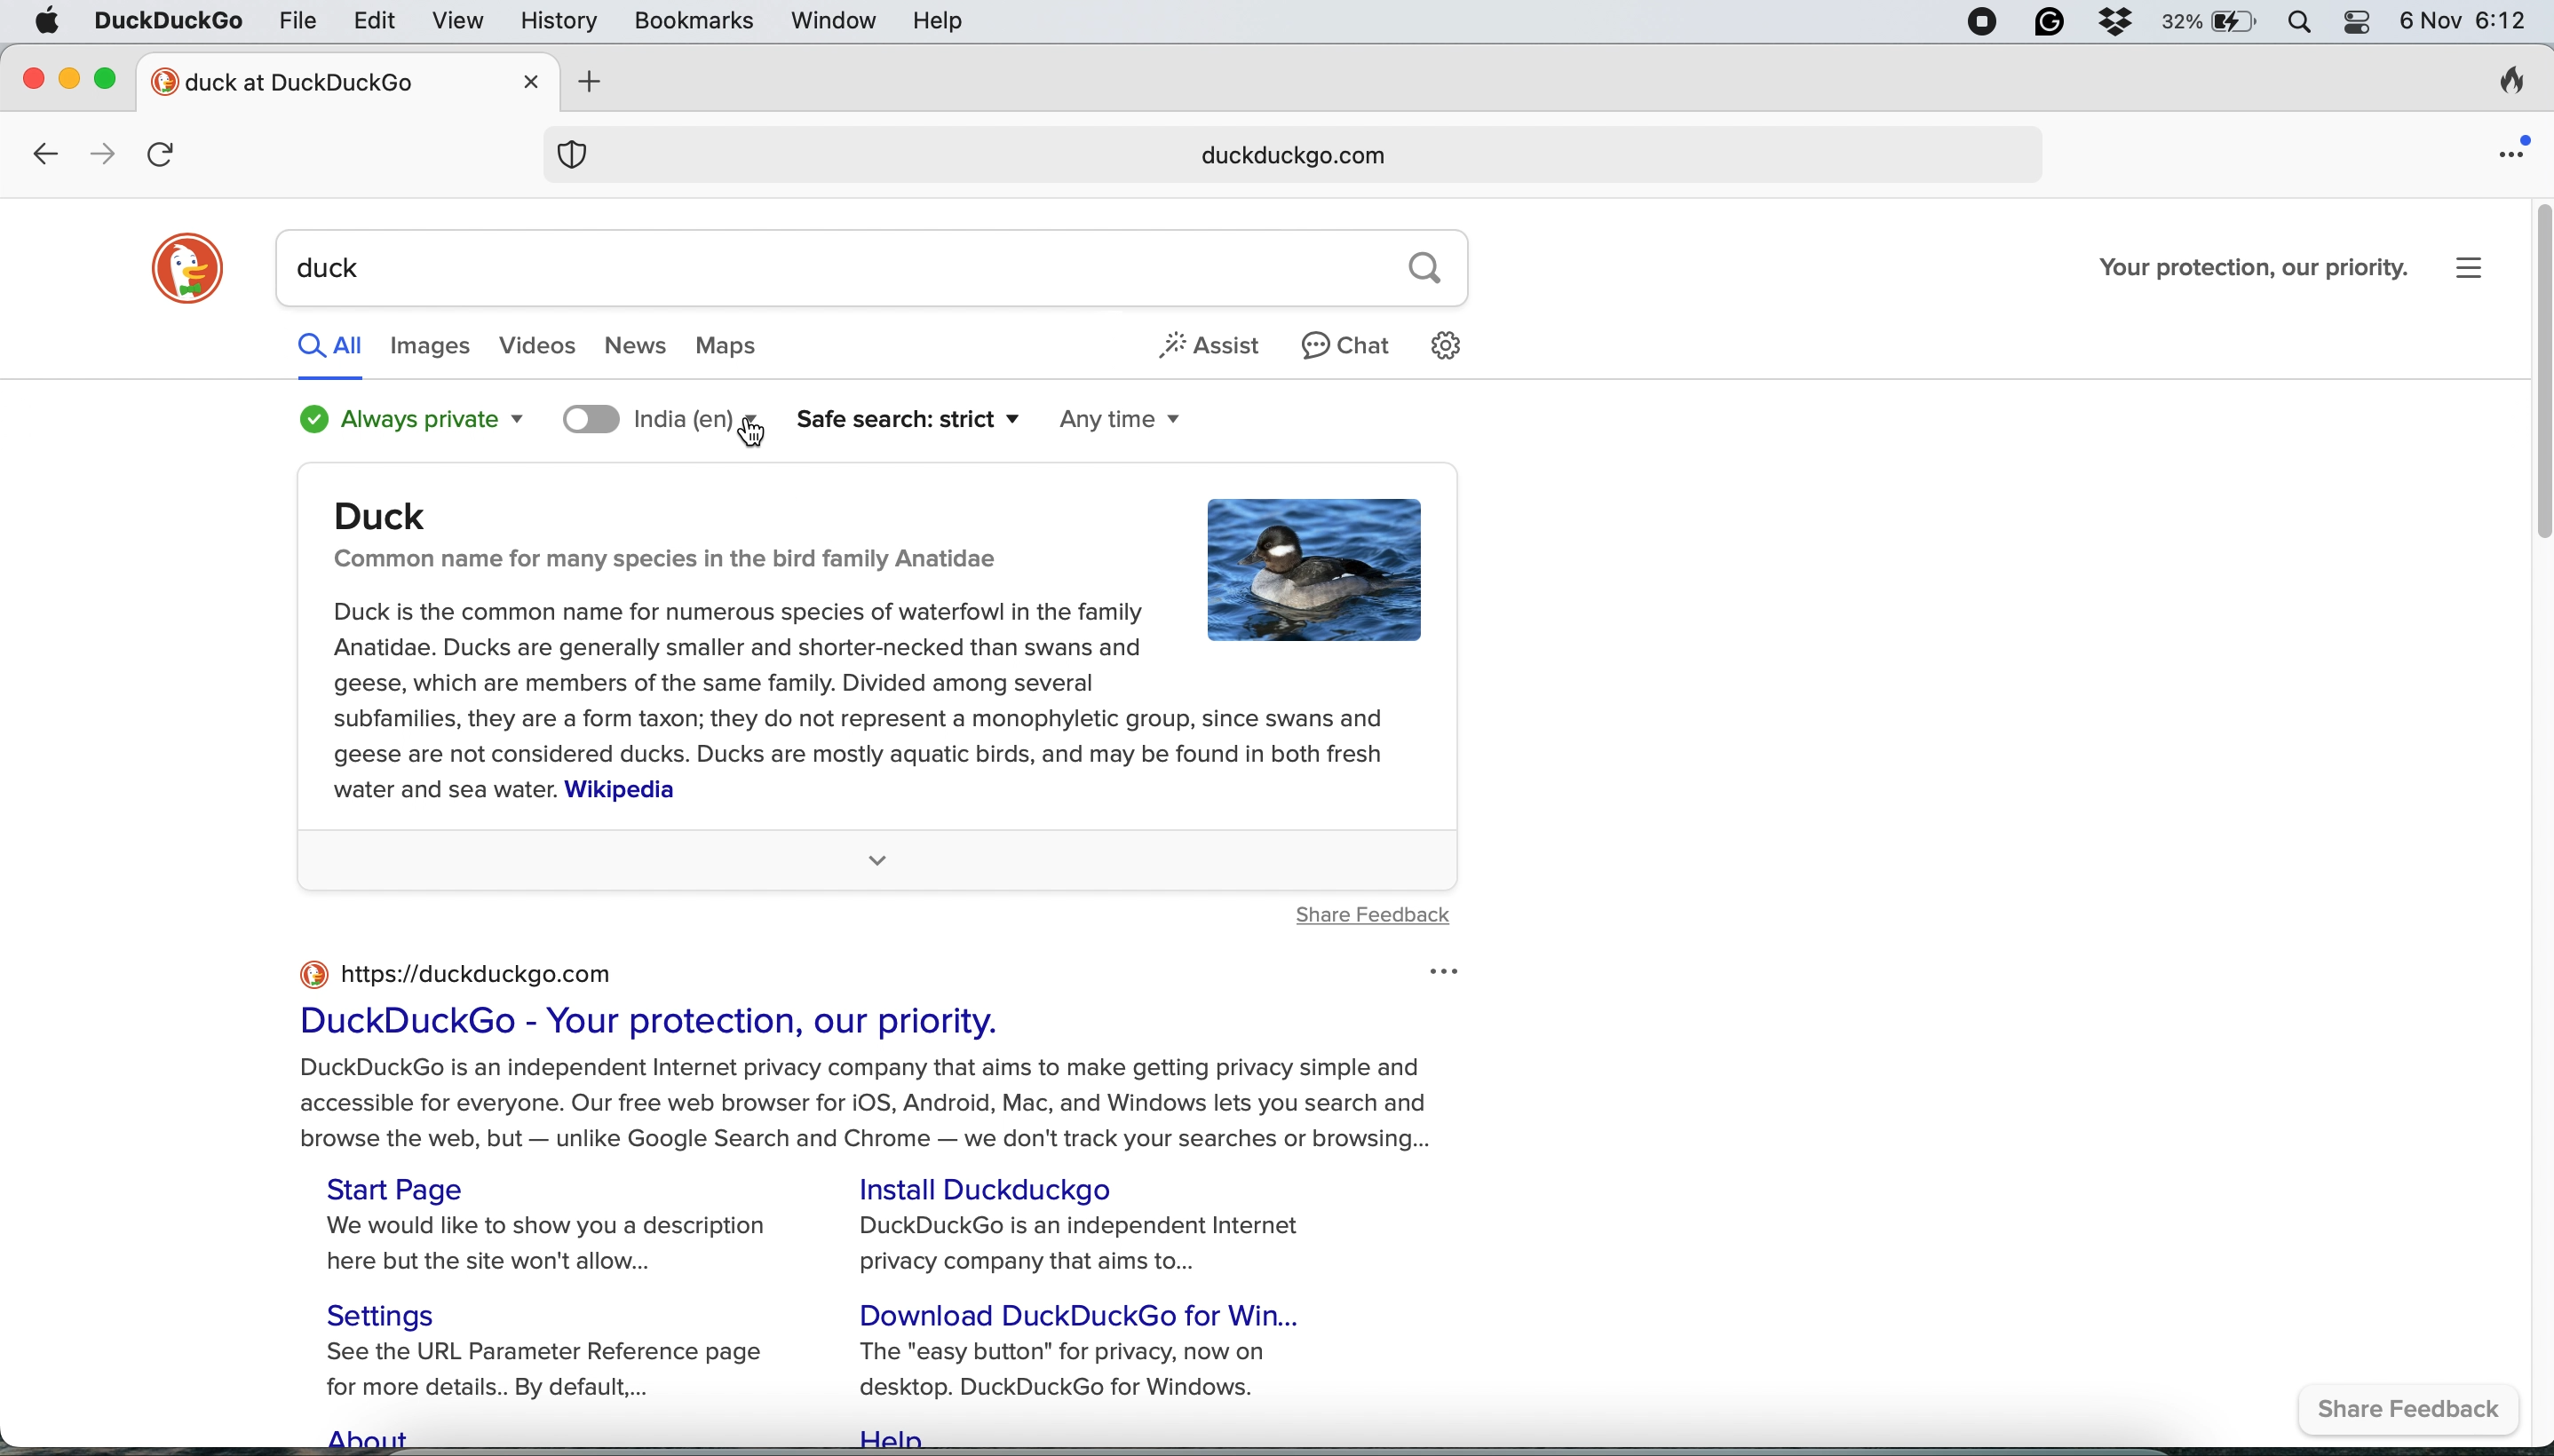  I want to click on Your protection, our priority., so click(2254, 267).